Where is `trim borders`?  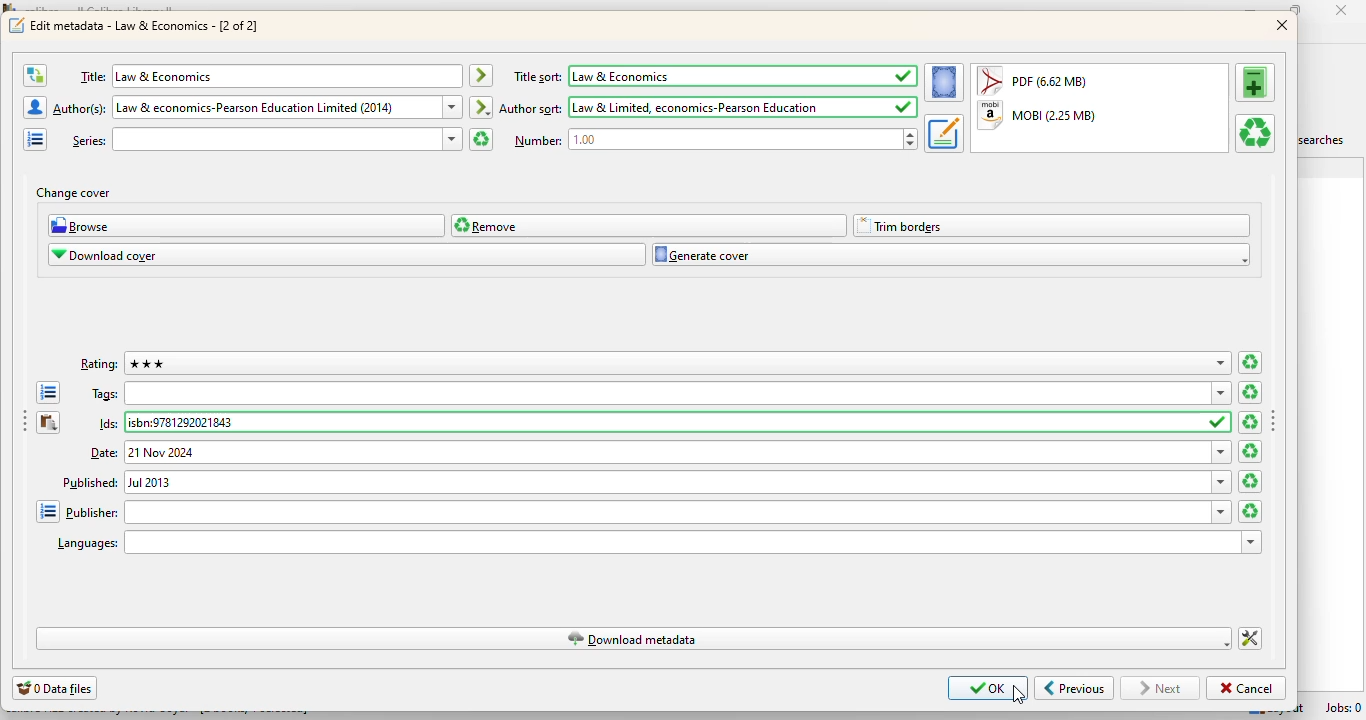 trim borders is located at coordinates (1053, 226).